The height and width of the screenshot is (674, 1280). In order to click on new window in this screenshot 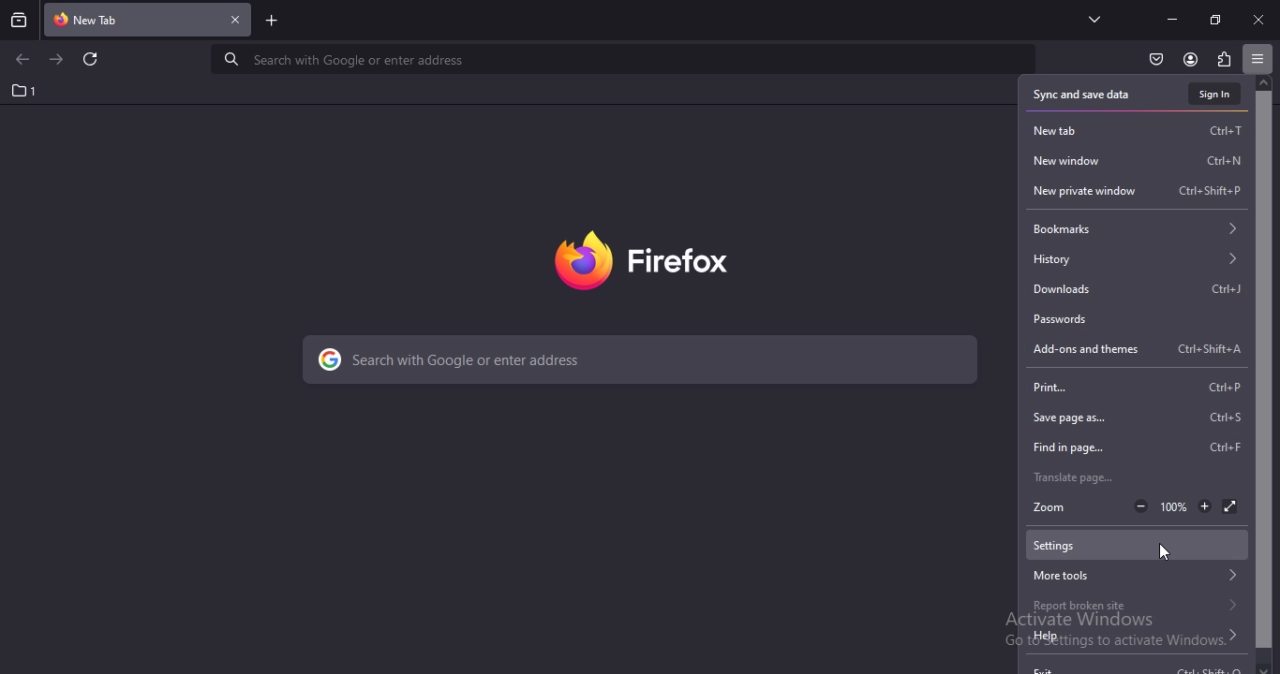, I will do `click(1138, 159)`.